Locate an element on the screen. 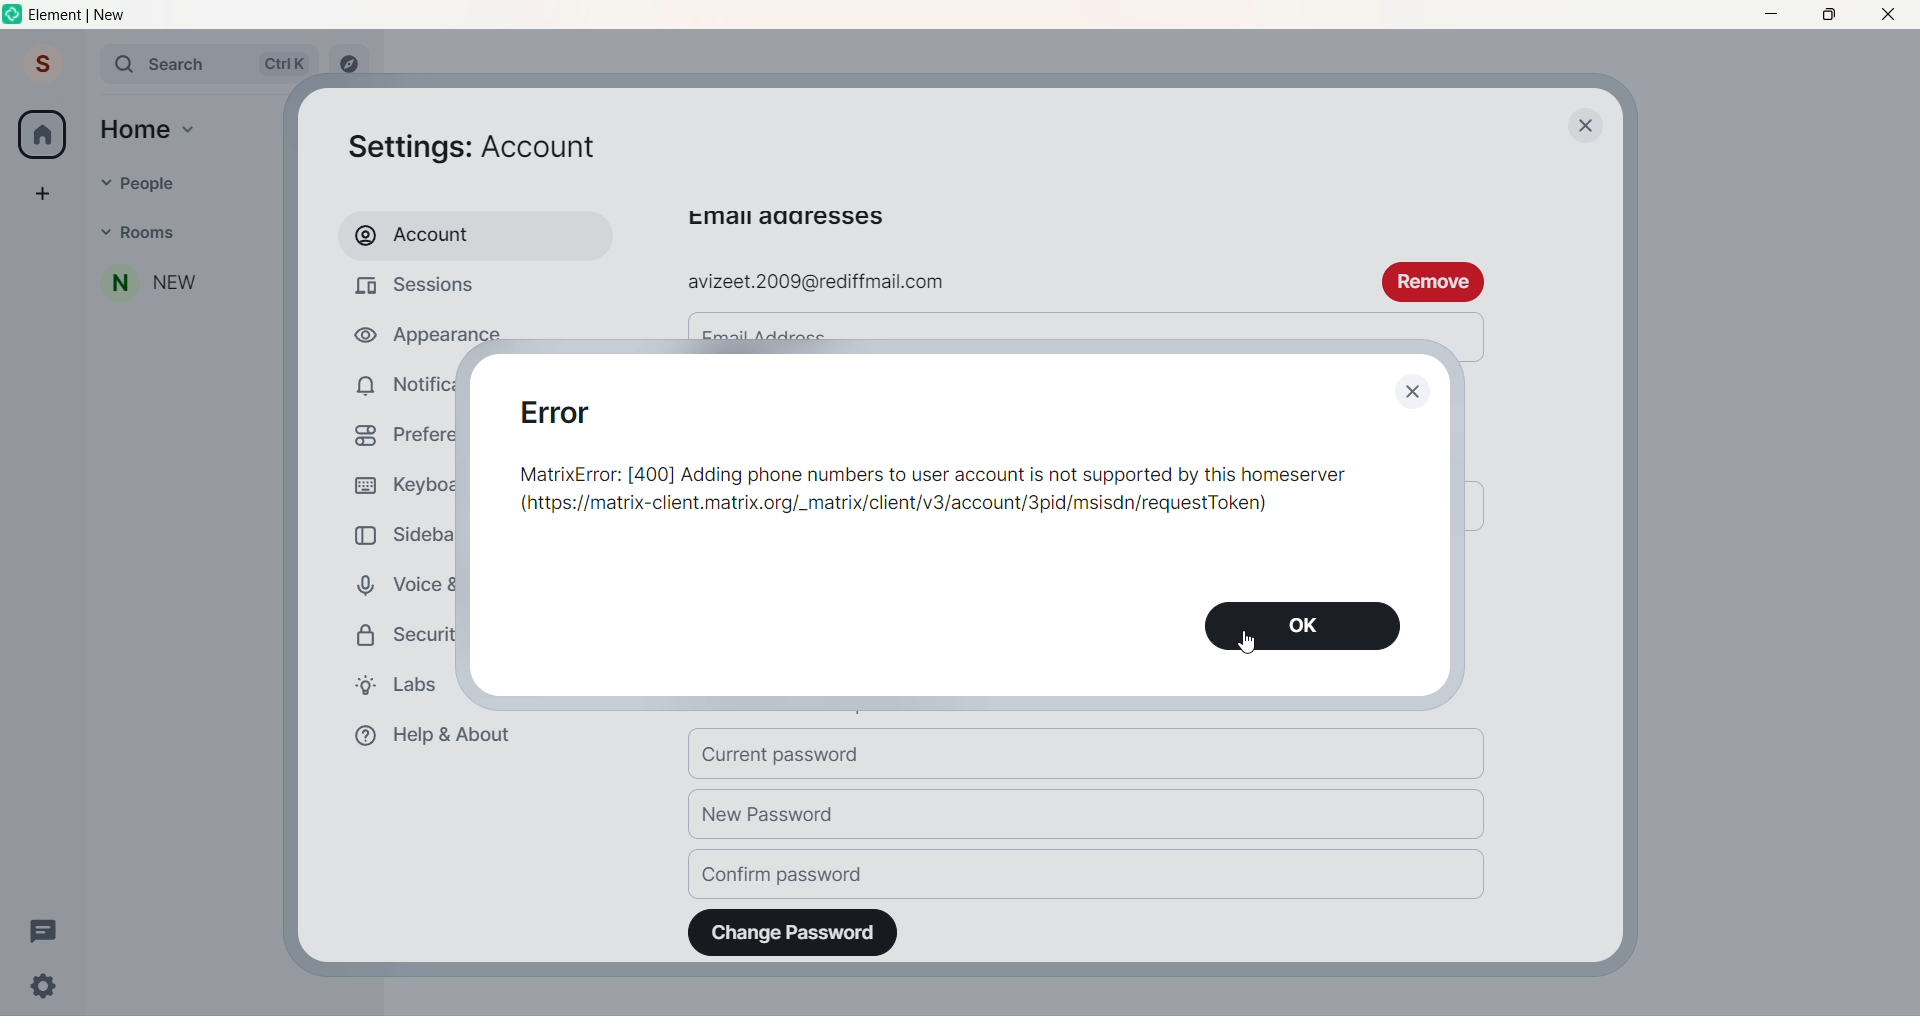 The height and width of the screenshot is (1016, 1920). Dropdown is located at coordinates (104, 230).